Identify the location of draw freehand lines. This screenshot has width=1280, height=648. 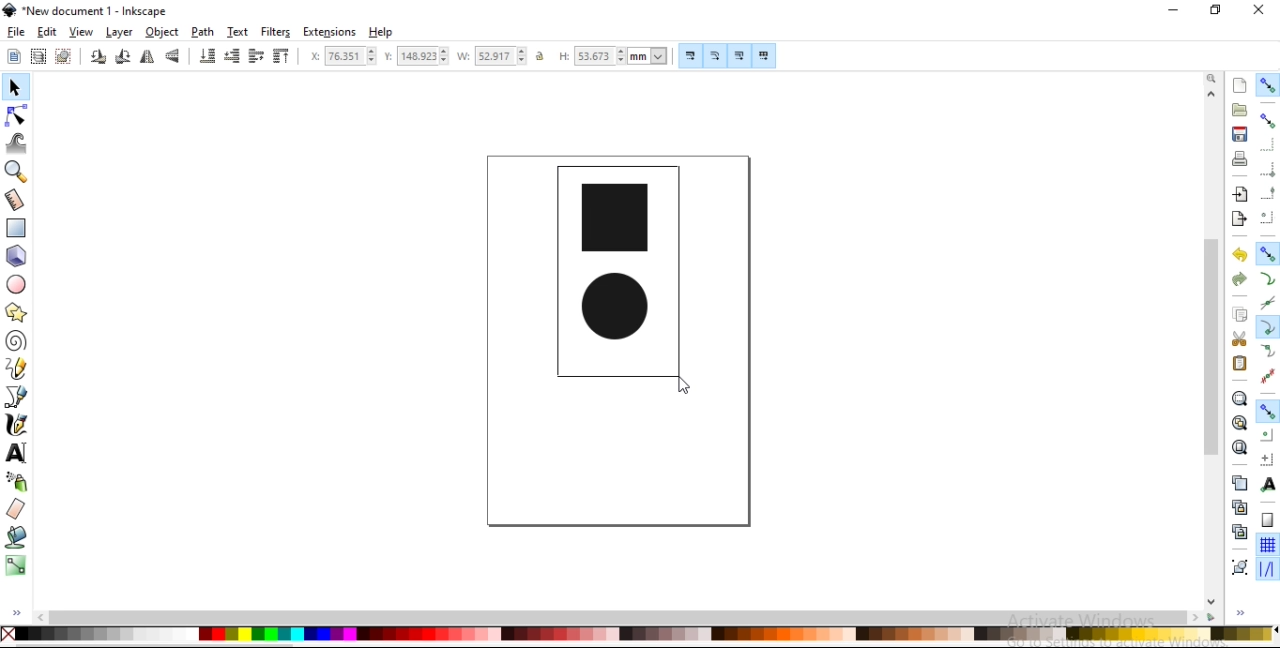
(15, 370).